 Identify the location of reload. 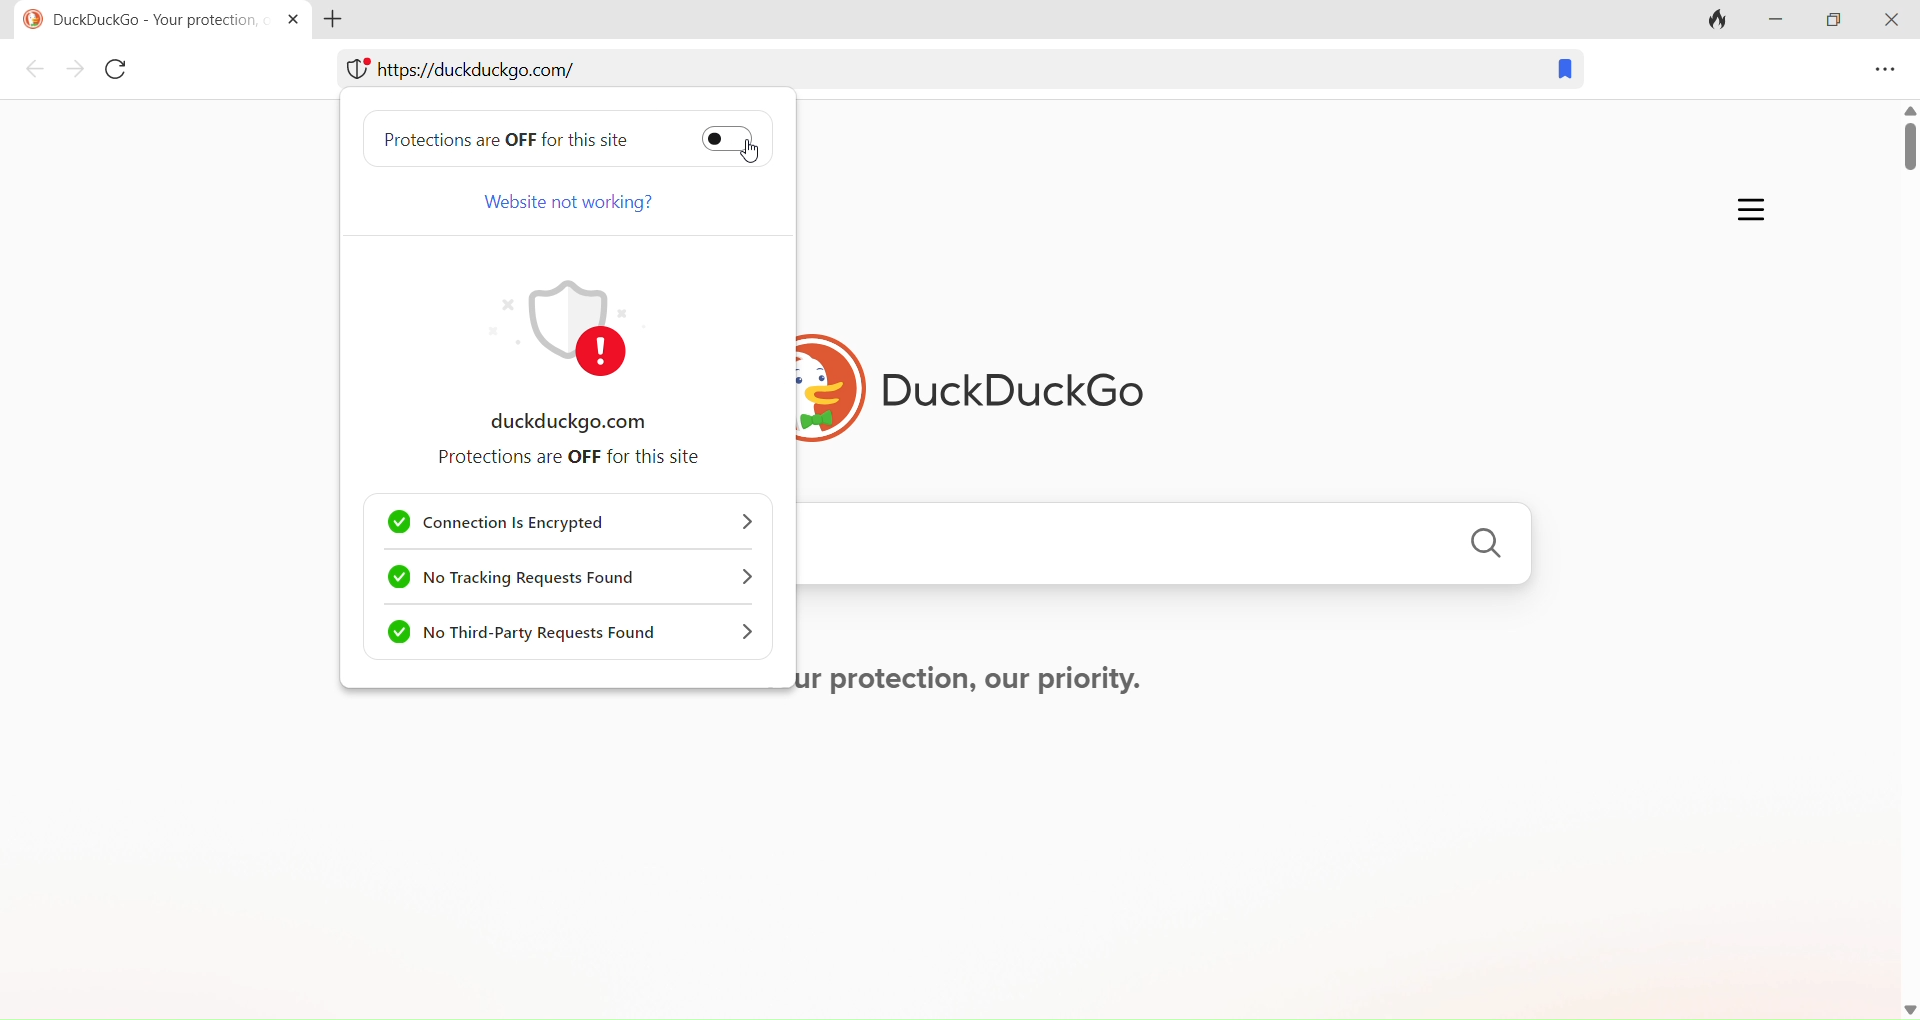
(121, 74).